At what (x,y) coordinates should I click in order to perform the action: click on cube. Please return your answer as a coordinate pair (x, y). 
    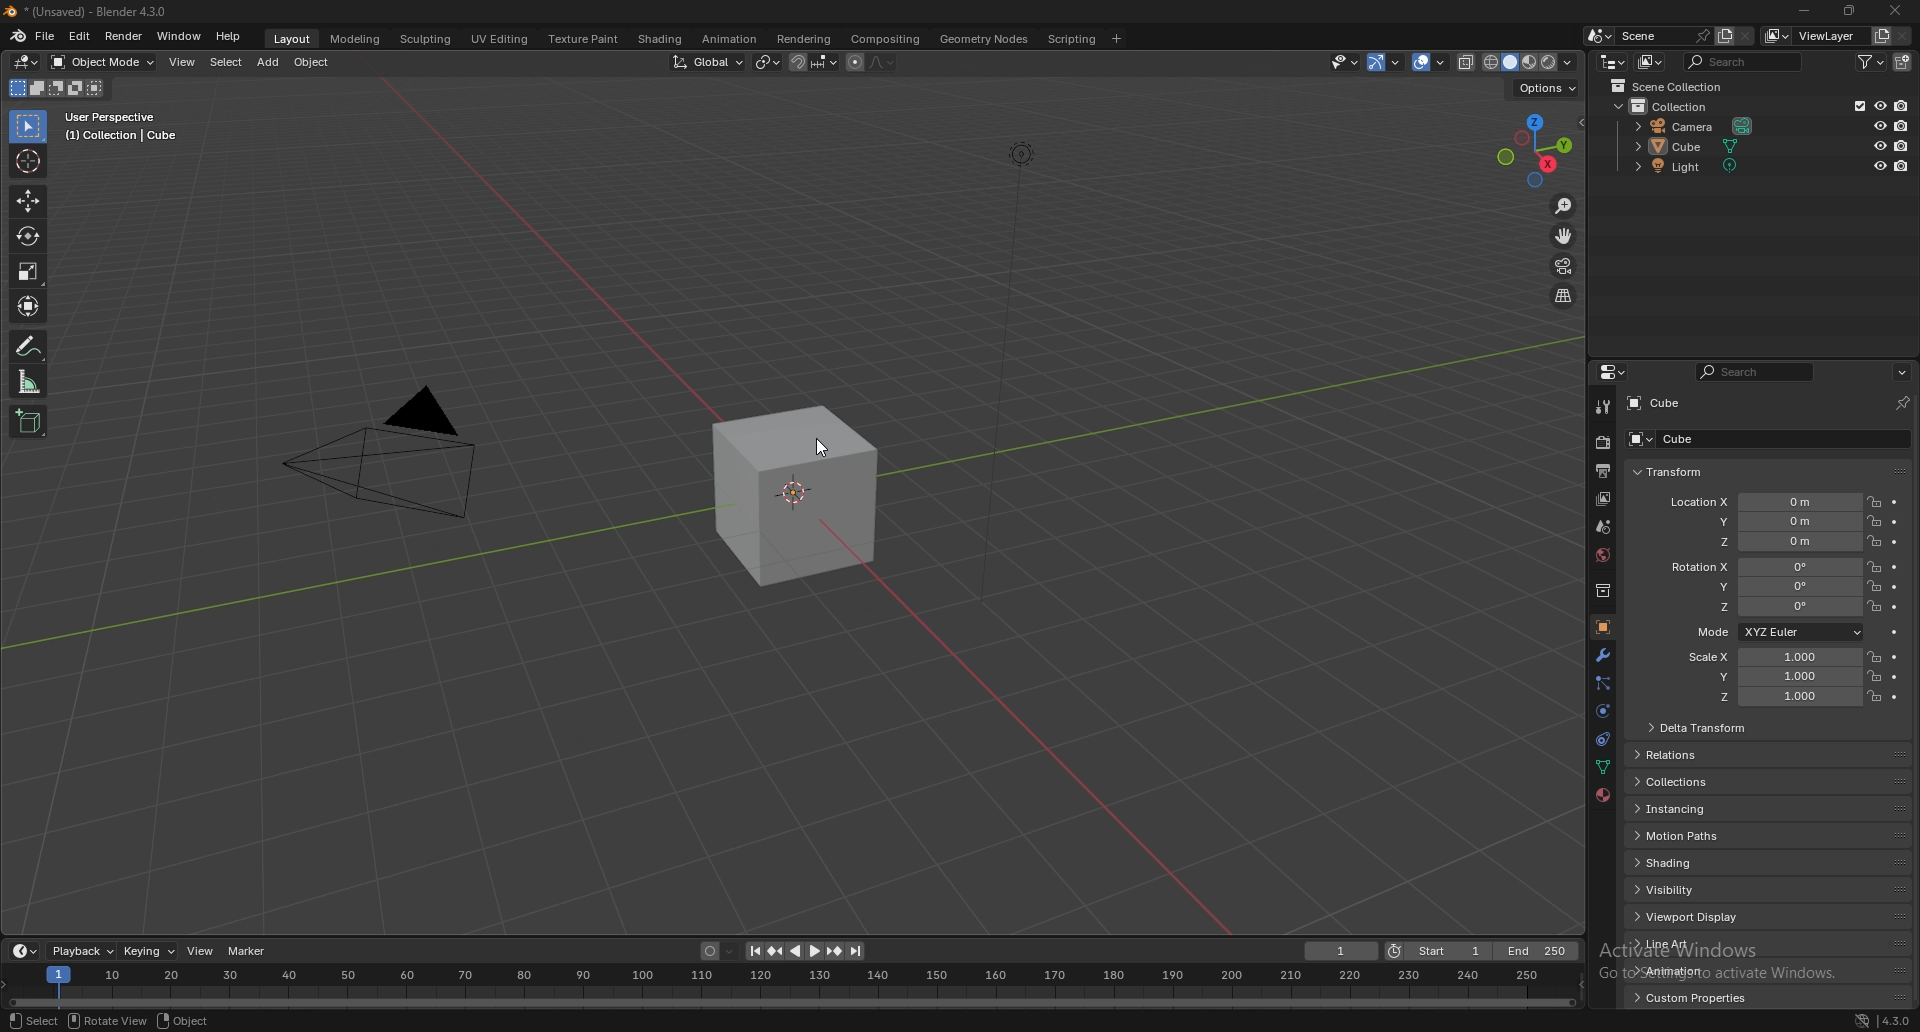
    Looking at the image, I should click on (798, 498).